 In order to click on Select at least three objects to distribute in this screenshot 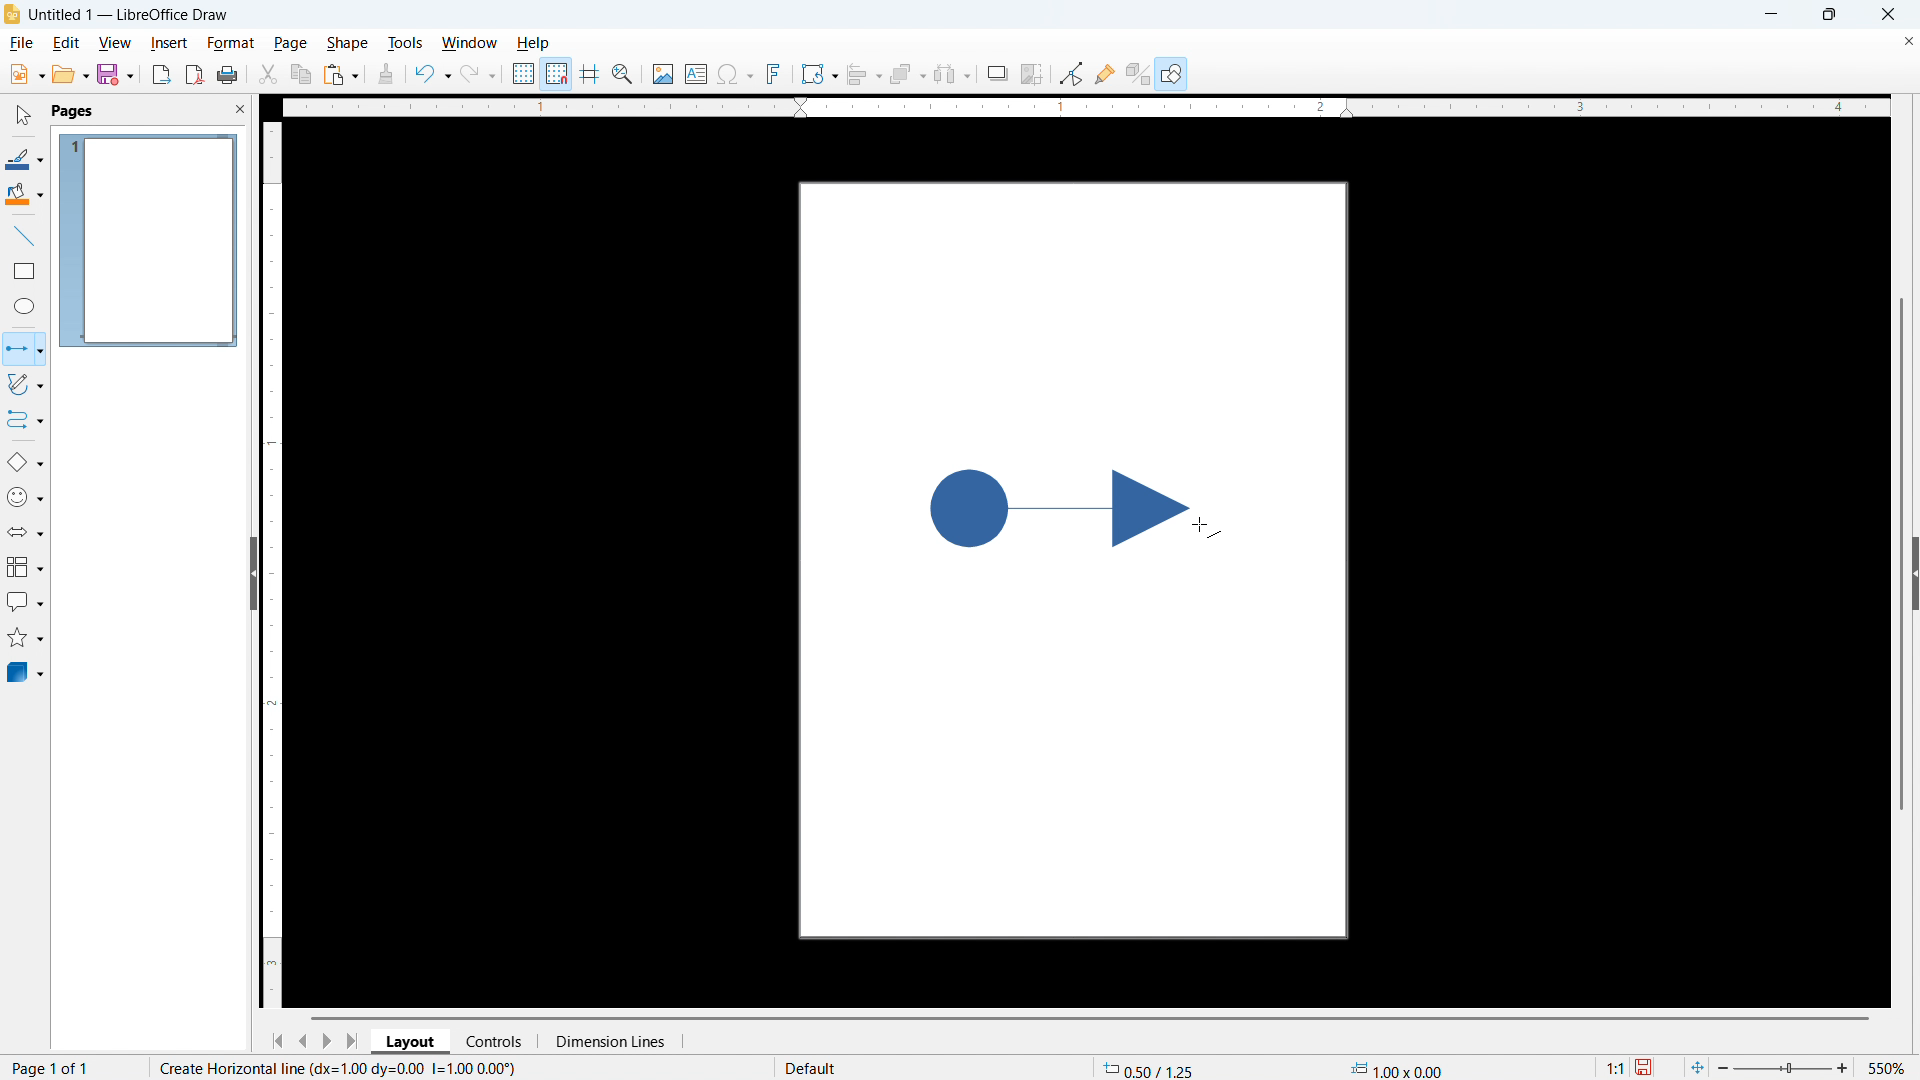, I will do `click(953, 74)`.